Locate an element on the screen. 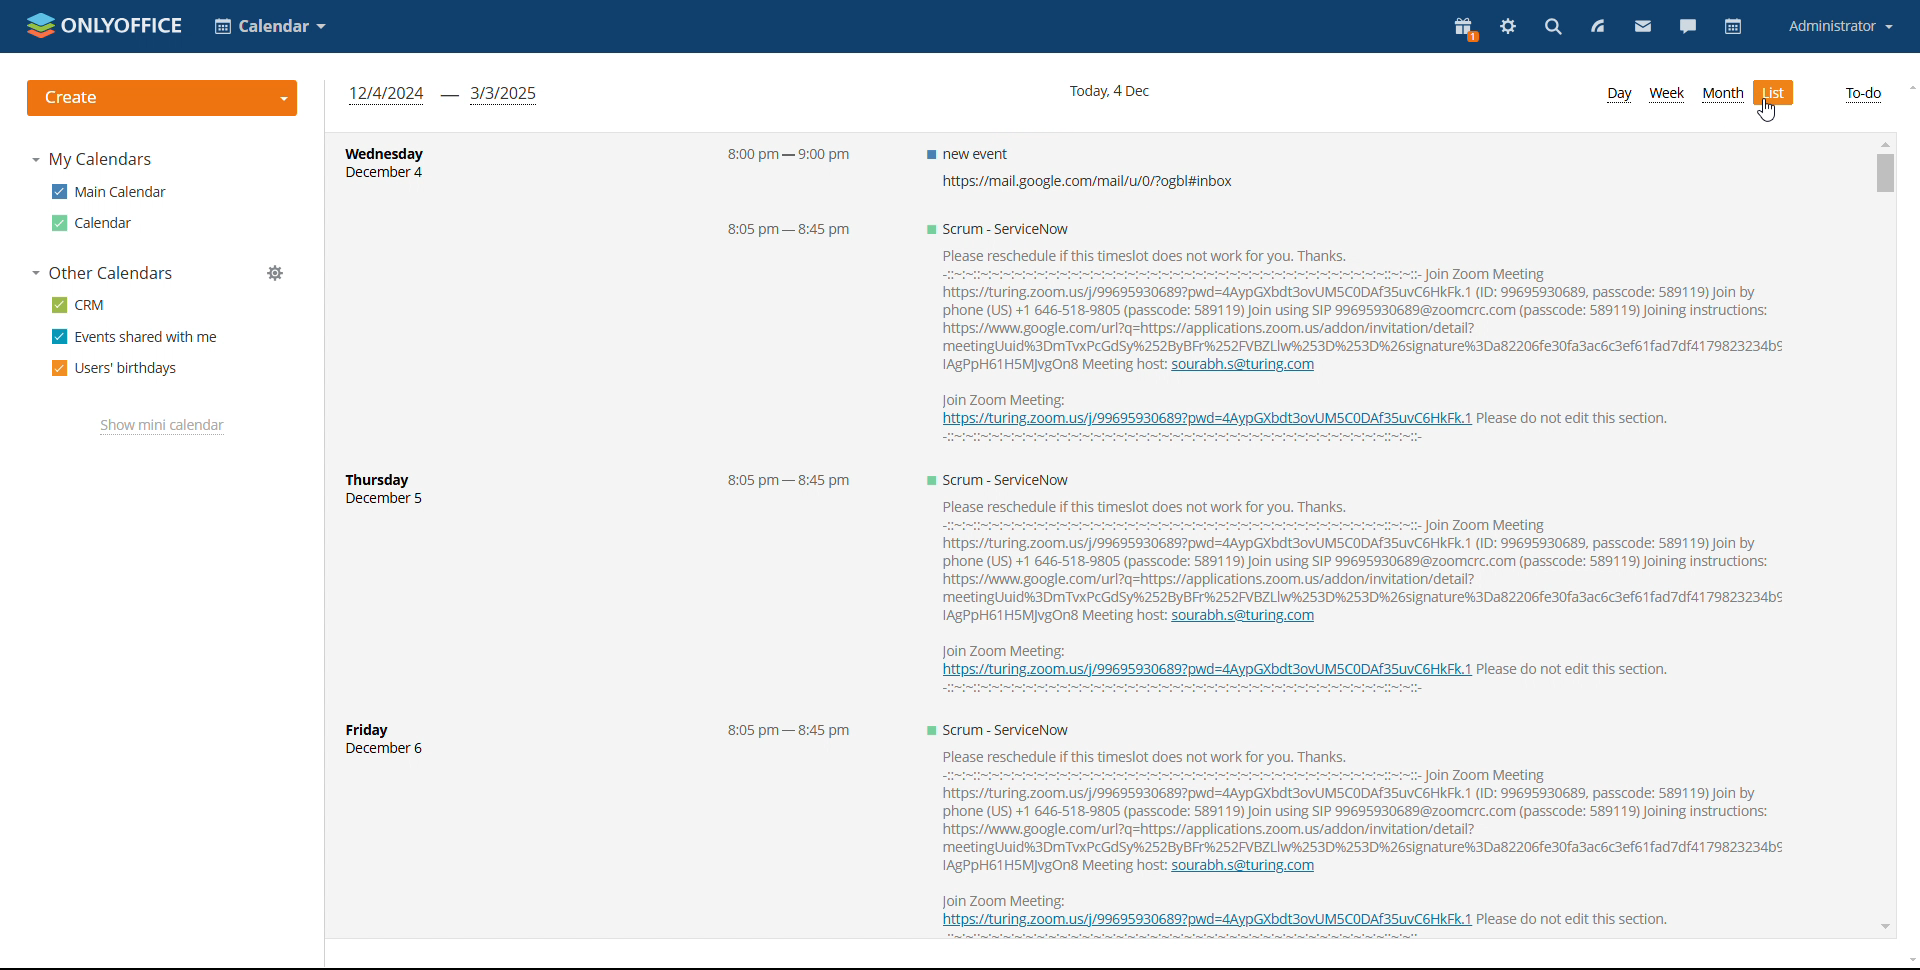  calendar is located at coordinates (90, 223).